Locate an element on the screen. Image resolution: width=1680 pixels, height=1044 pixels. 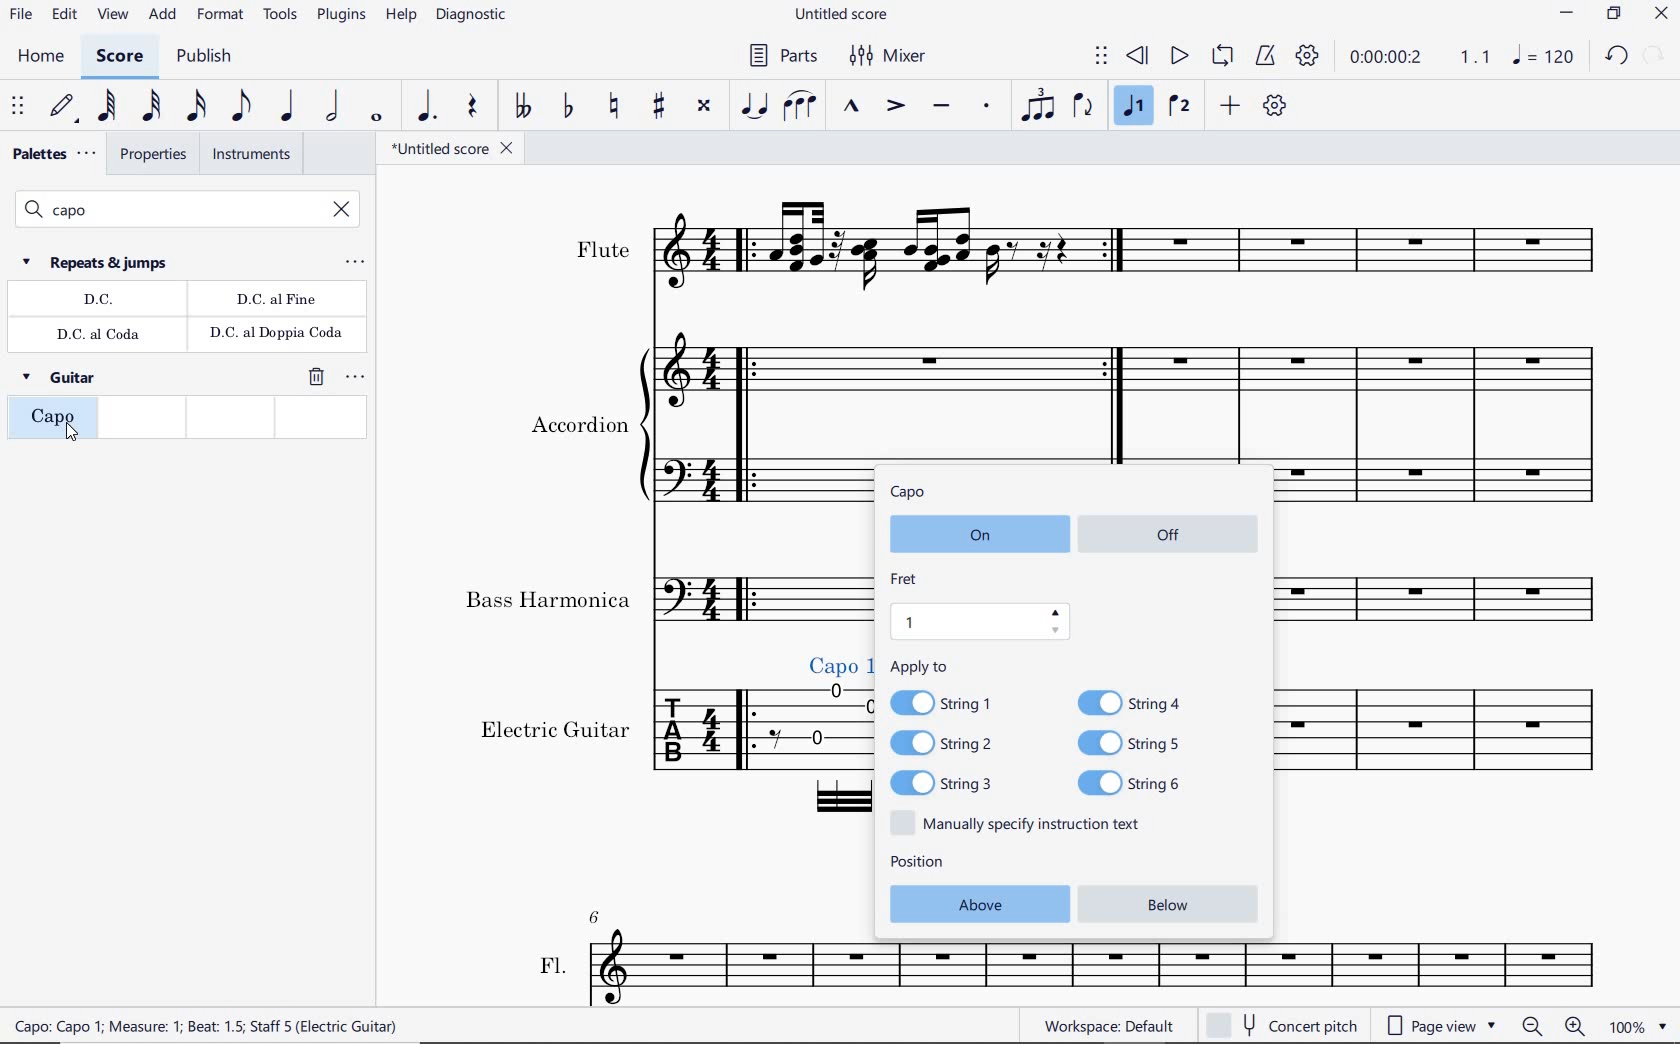
parts is located at coordinates (784, 57).